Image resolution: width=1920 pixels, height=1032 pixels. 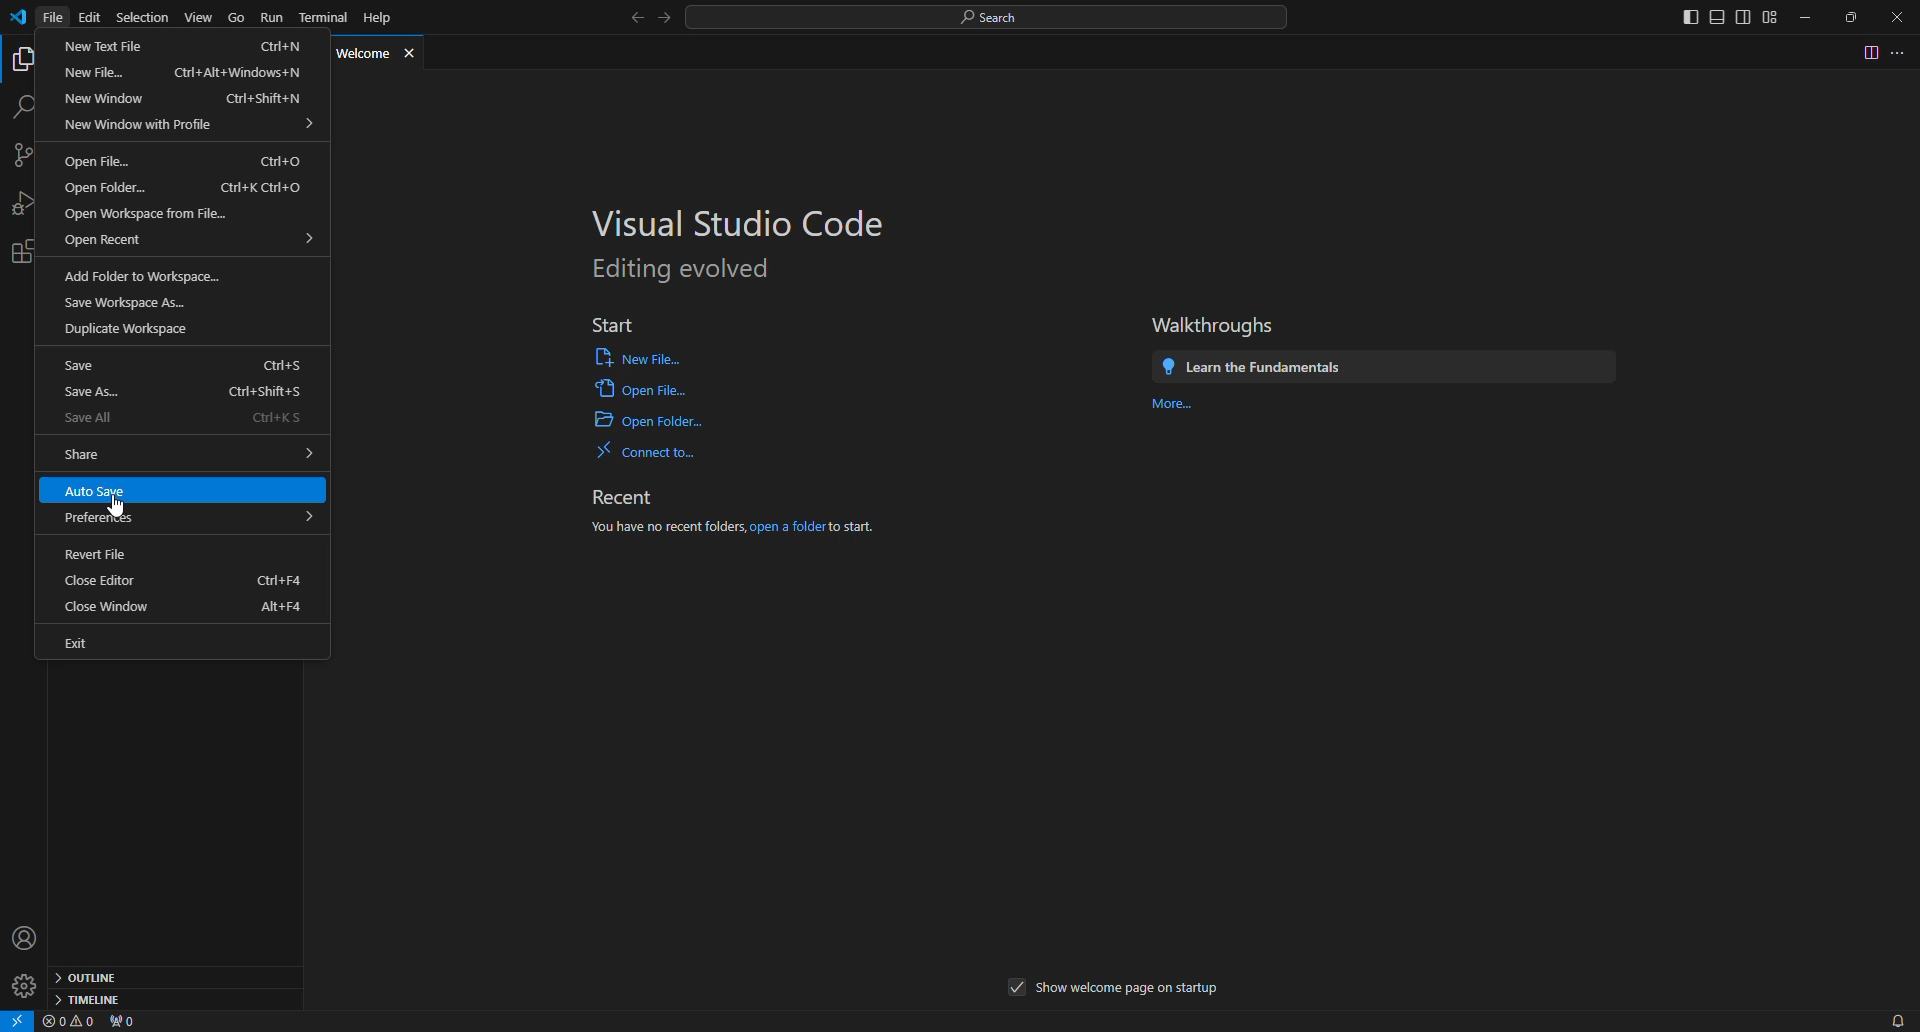 What do you see at coordinates (236, 17) in the screenshot?
I see `go` at bounding box center [236, 17].